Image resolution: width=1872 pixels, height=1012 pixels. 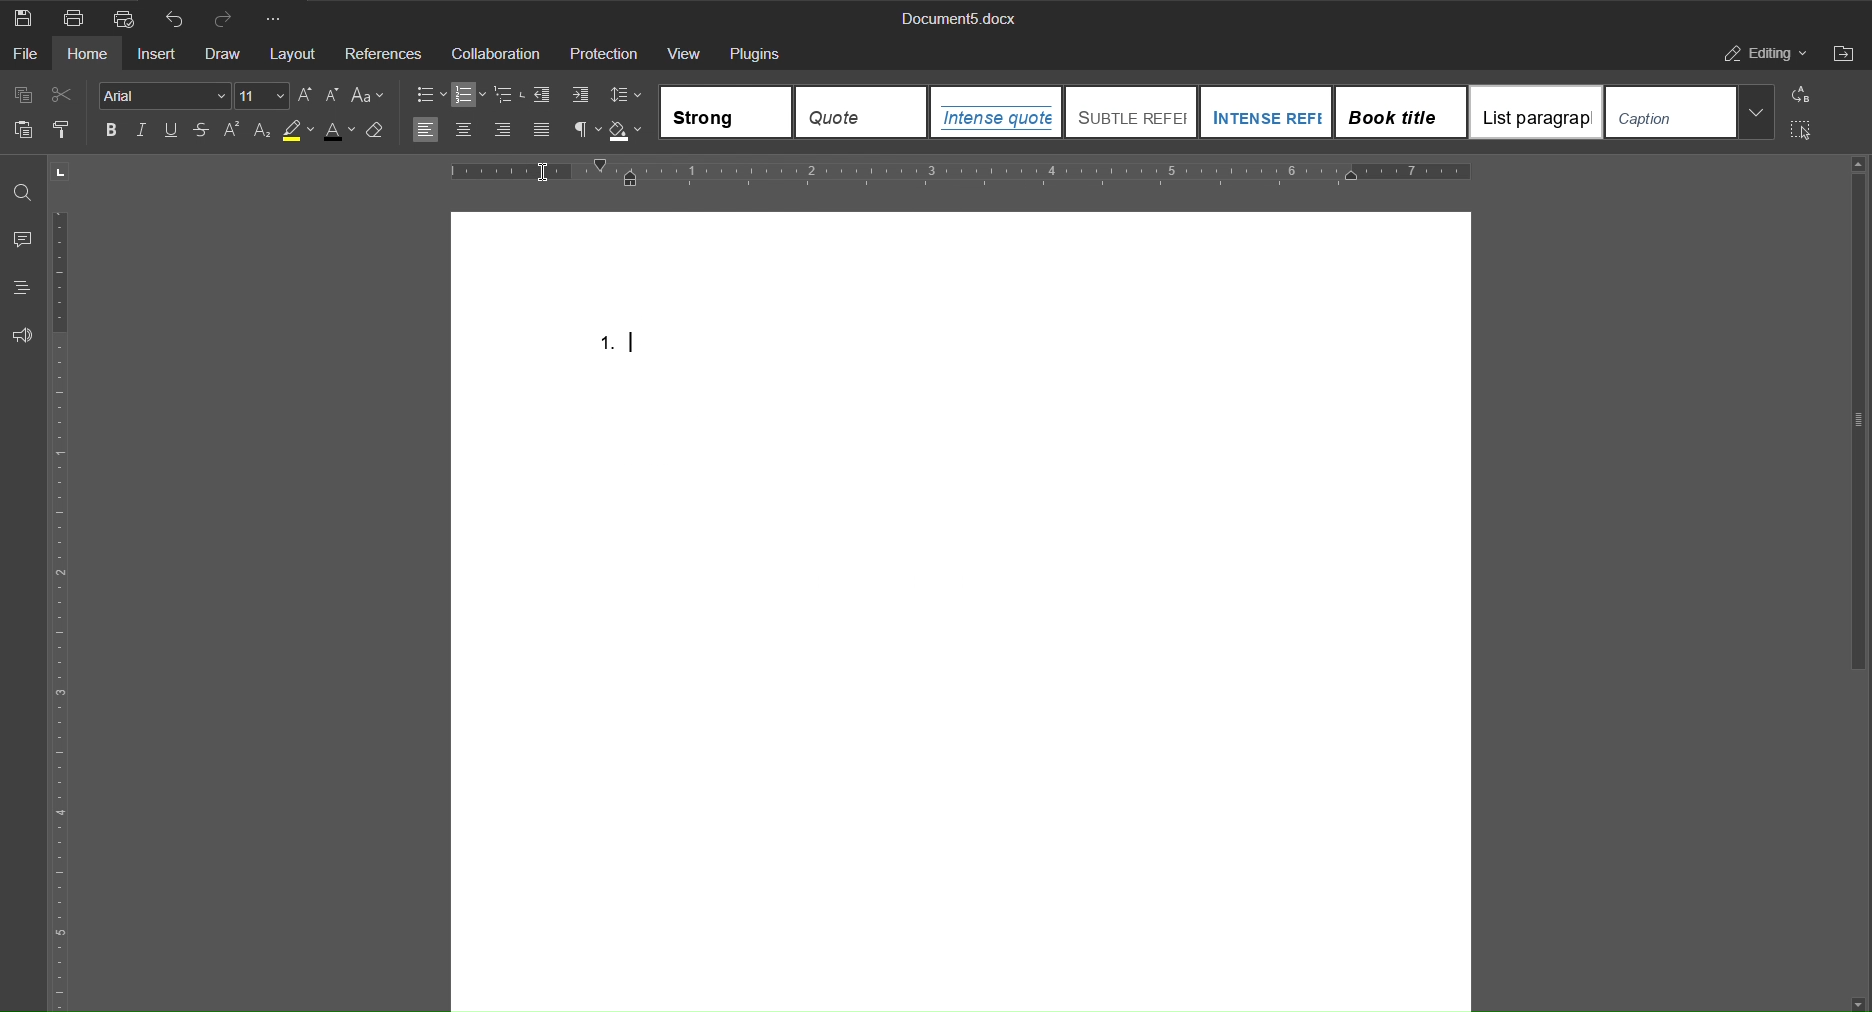 I want to click on non-printing characters, so click(x=584, y=130).